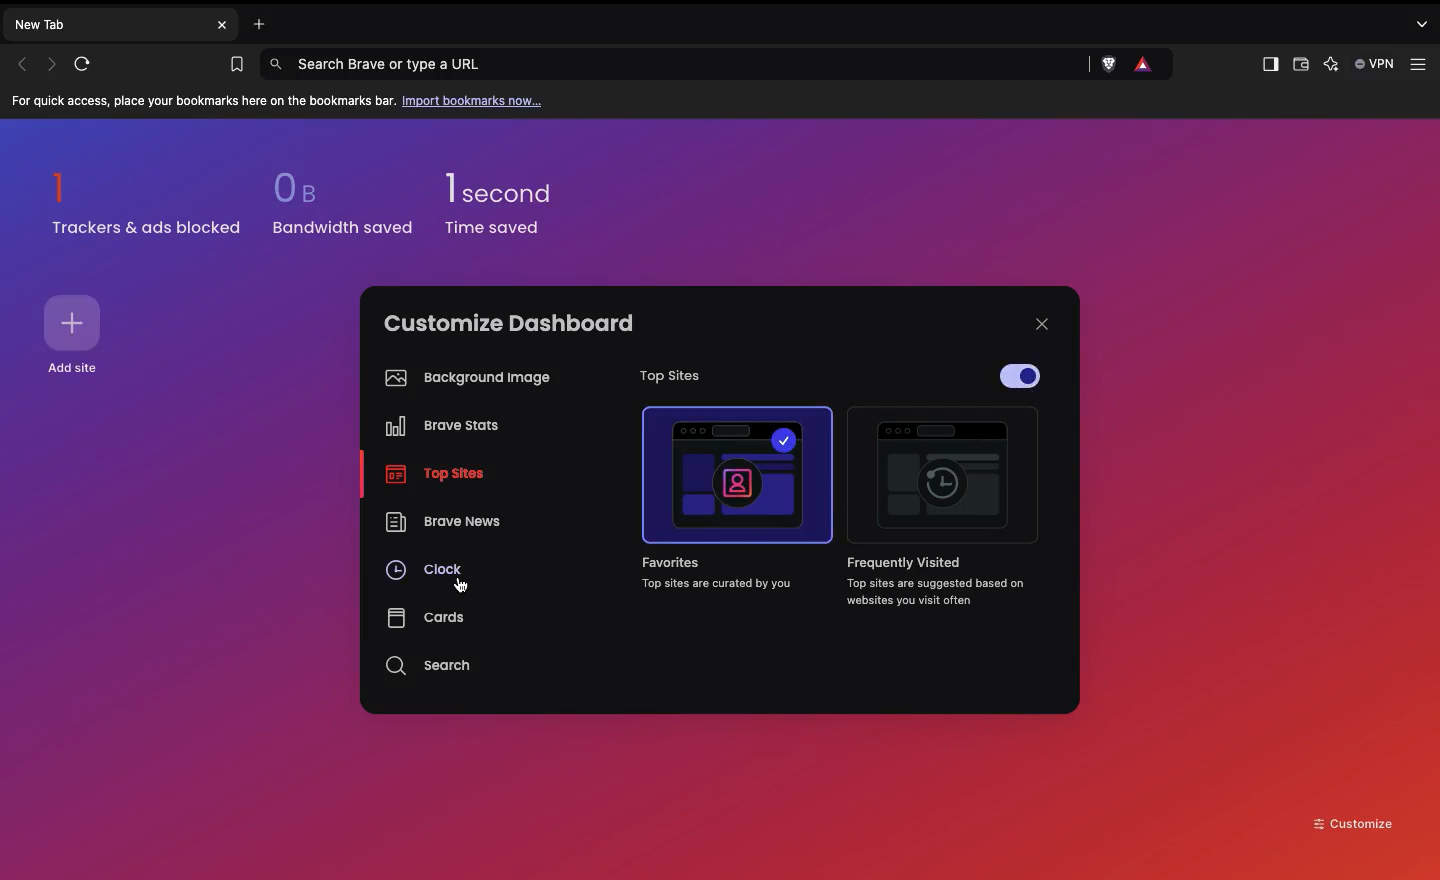  What do you see at coordinates (78, 369) in the screenshot?
I see `Add site` at bounding box center [78, 369].